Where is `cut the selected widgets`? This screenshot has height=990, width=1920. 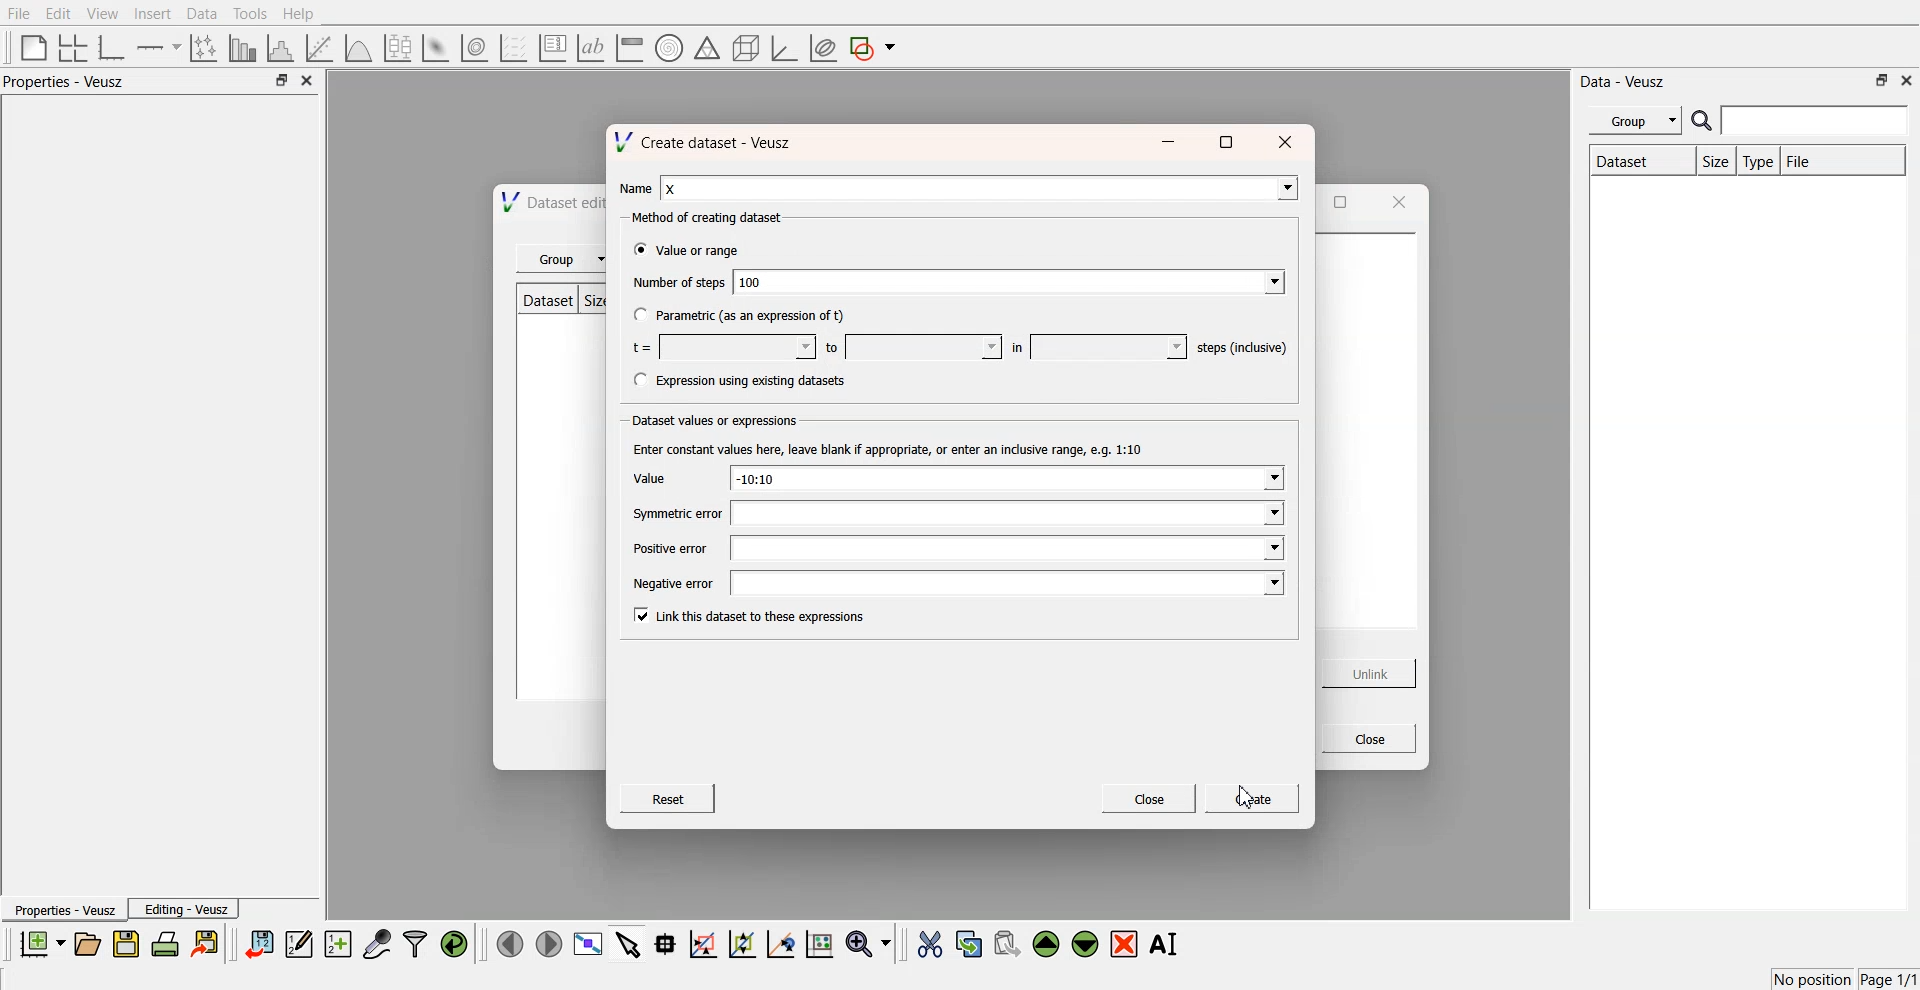
cut the selected widgets is located at coordinates (928, 945).